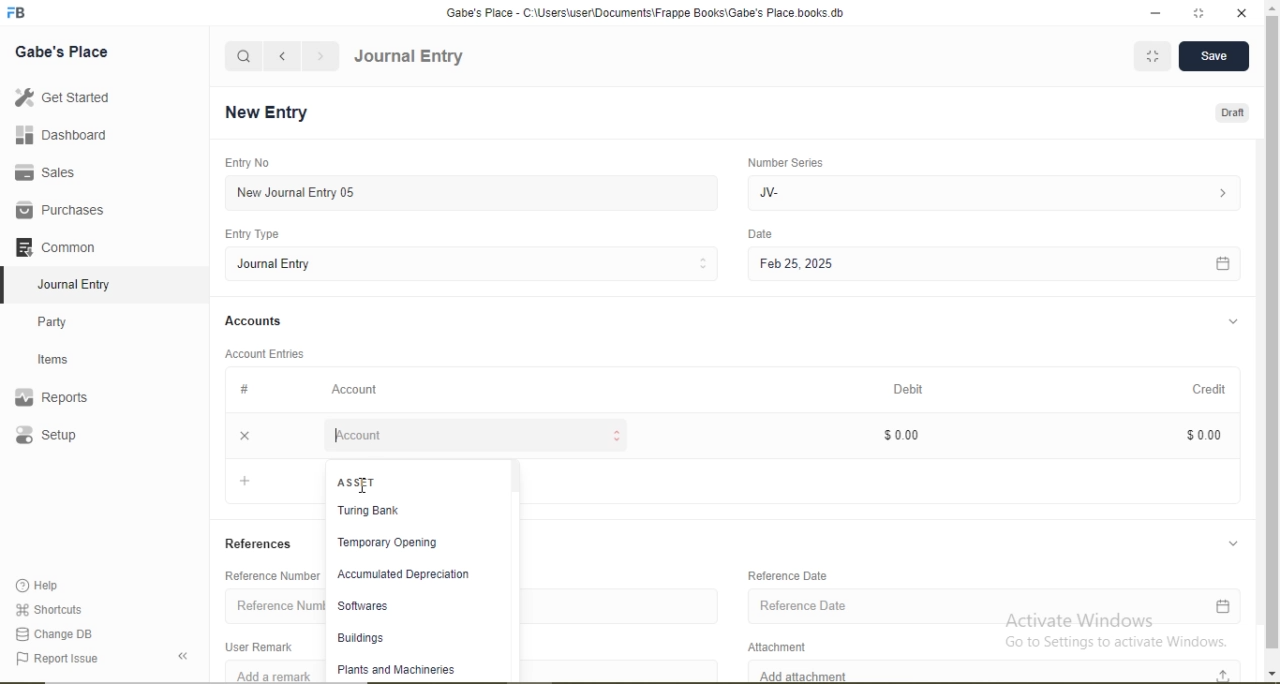 This screenshot has height=684, width=1280. What do you see at coordinates (403, 512) in the screenshot?
I see `Turing Bank` at bounding box center [403, 512].